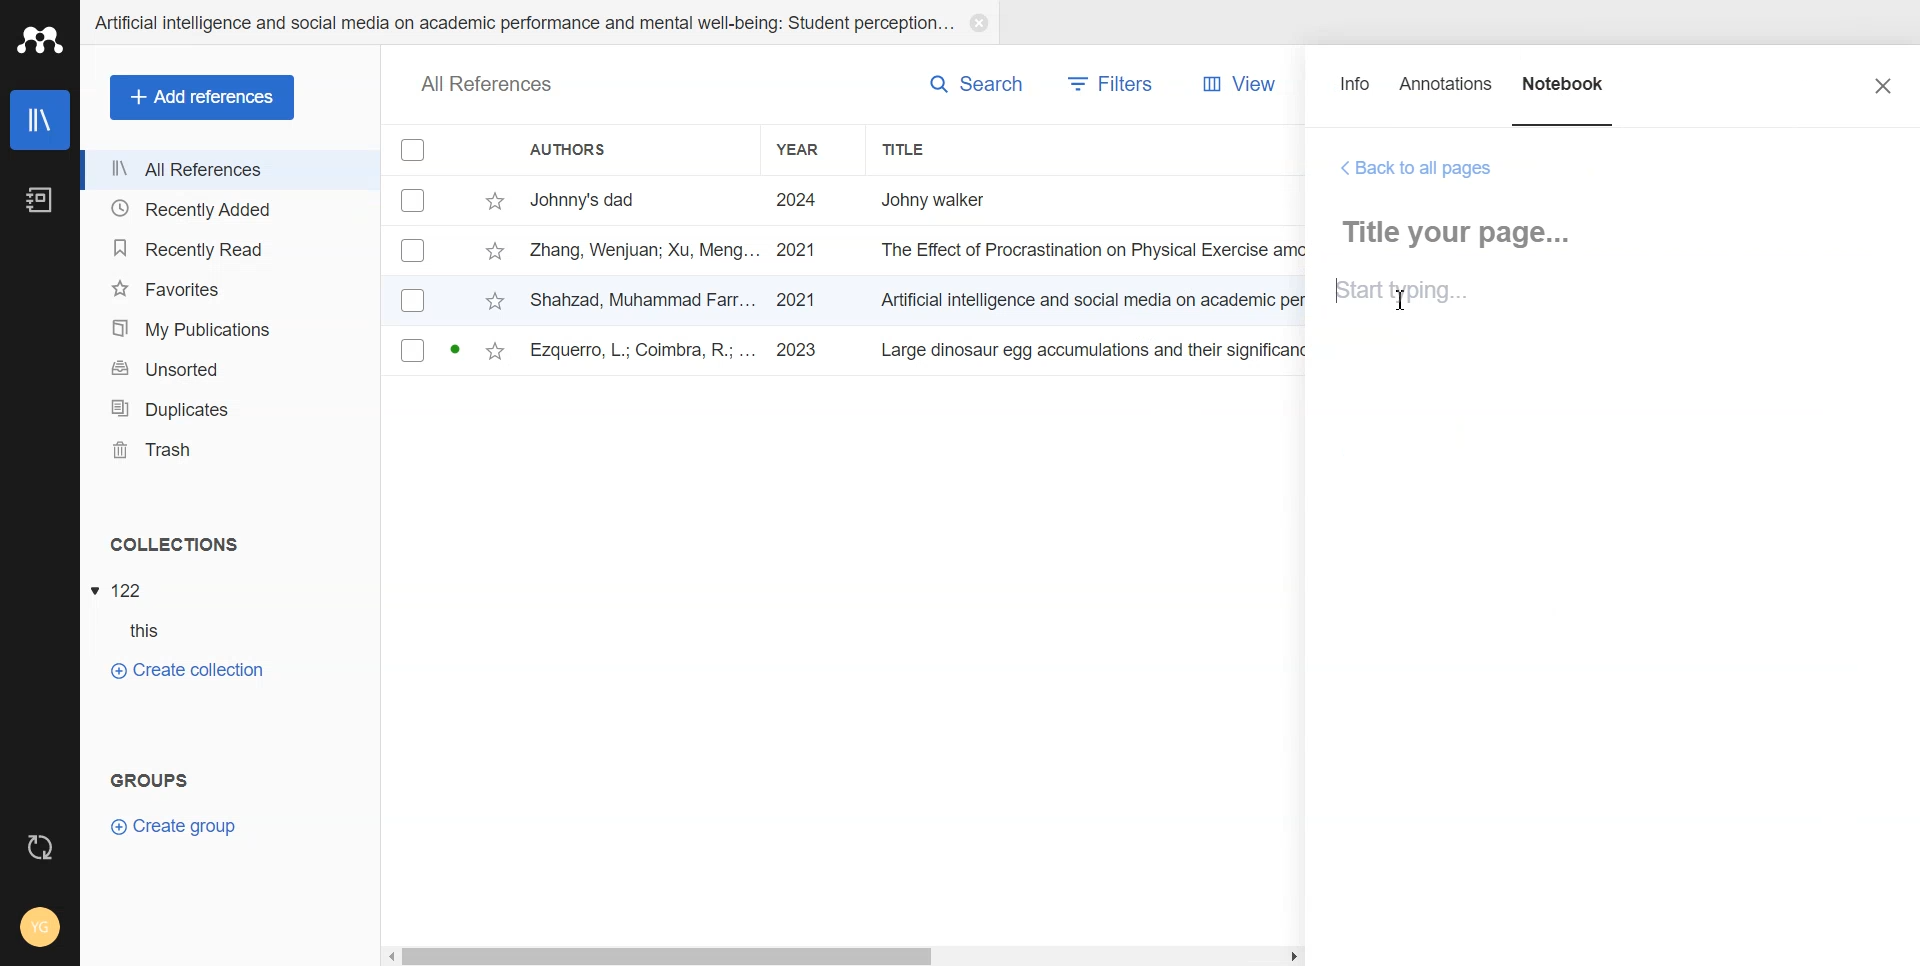  Describe the element at coordinates (203, 98) in the screenshot. I see `Add references` at that location.